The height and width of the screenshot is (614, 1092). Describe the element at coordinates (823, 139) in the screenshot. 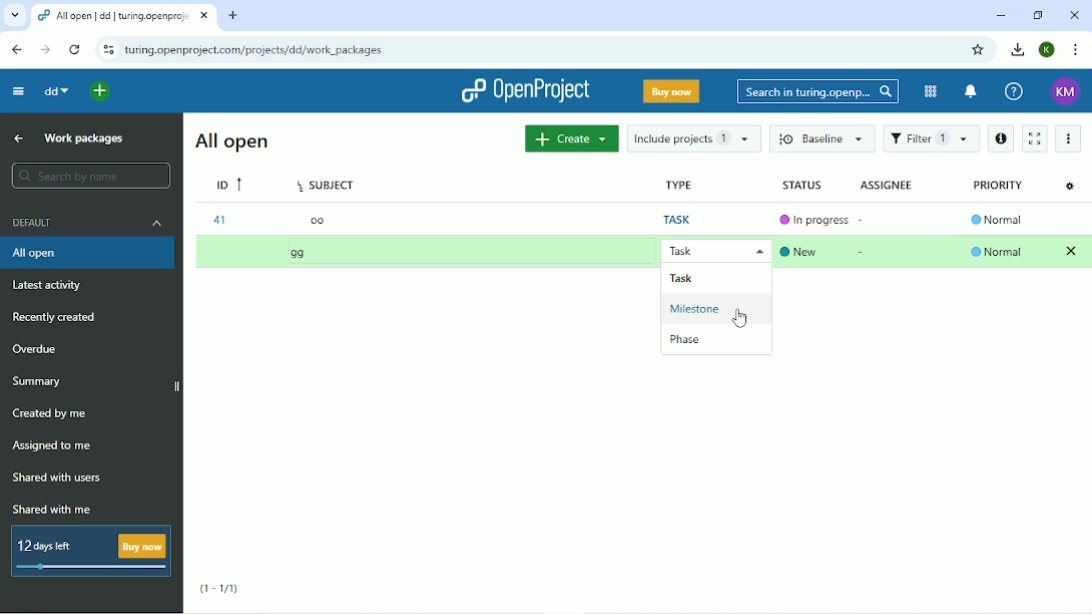

I see `Baseline` at that location.